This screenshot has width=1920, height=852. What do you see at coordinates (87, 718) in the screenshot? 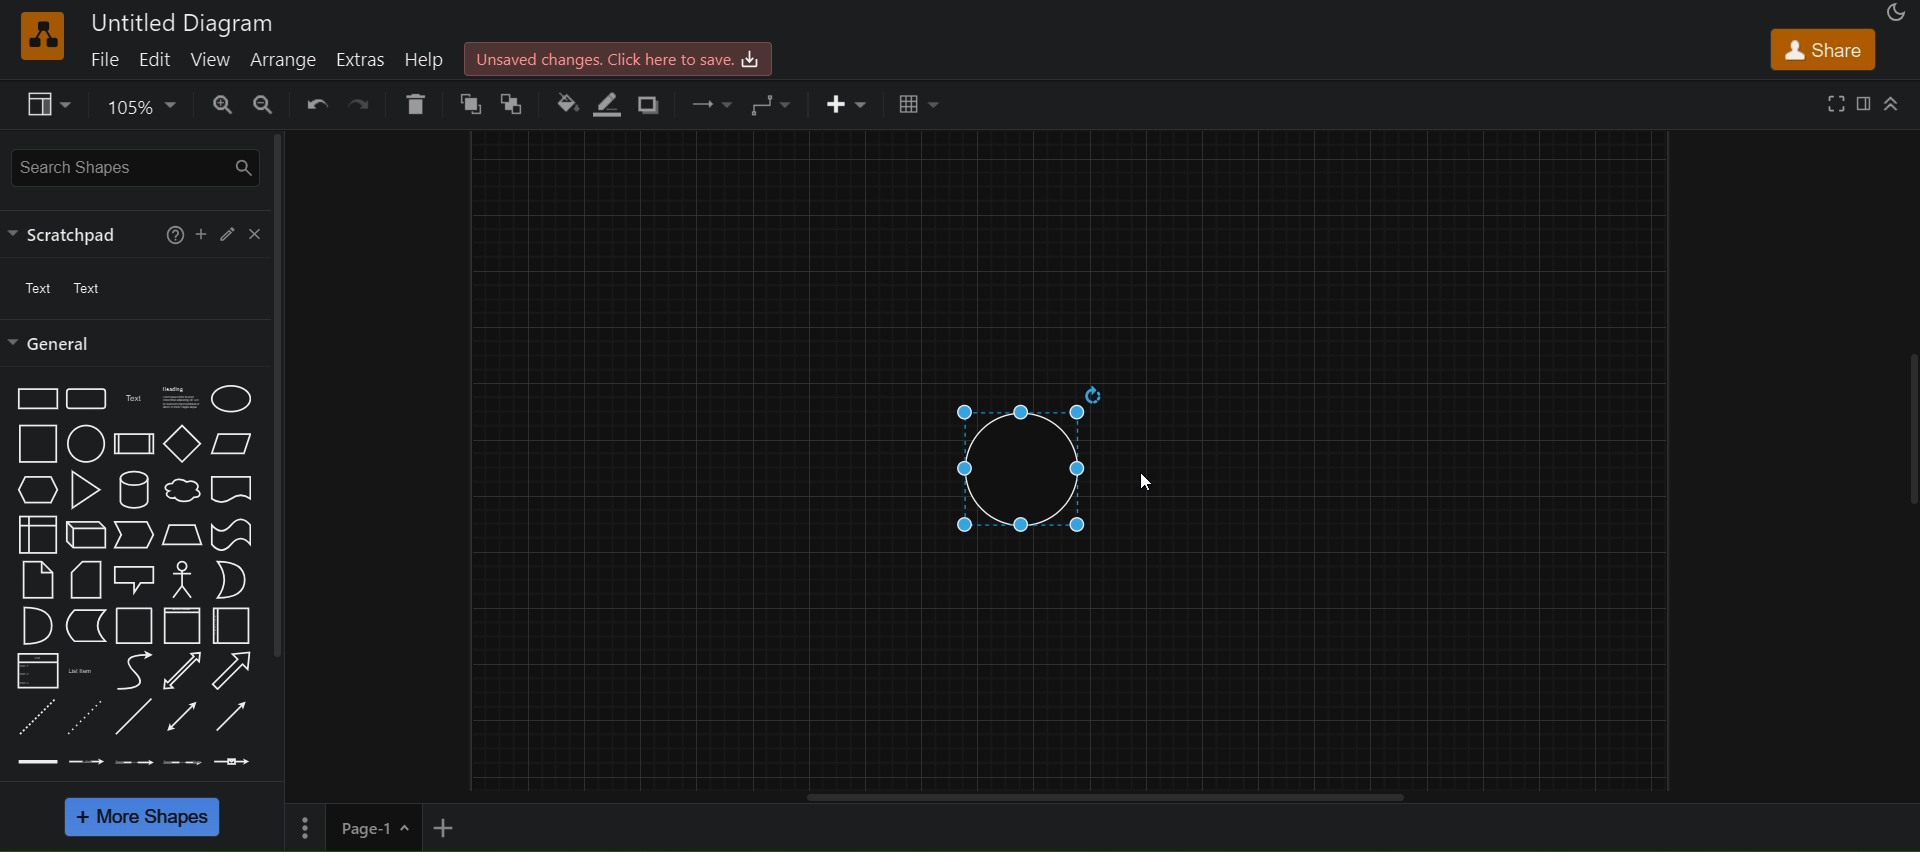
I see `dotted line` at bounding box center [87, 718].